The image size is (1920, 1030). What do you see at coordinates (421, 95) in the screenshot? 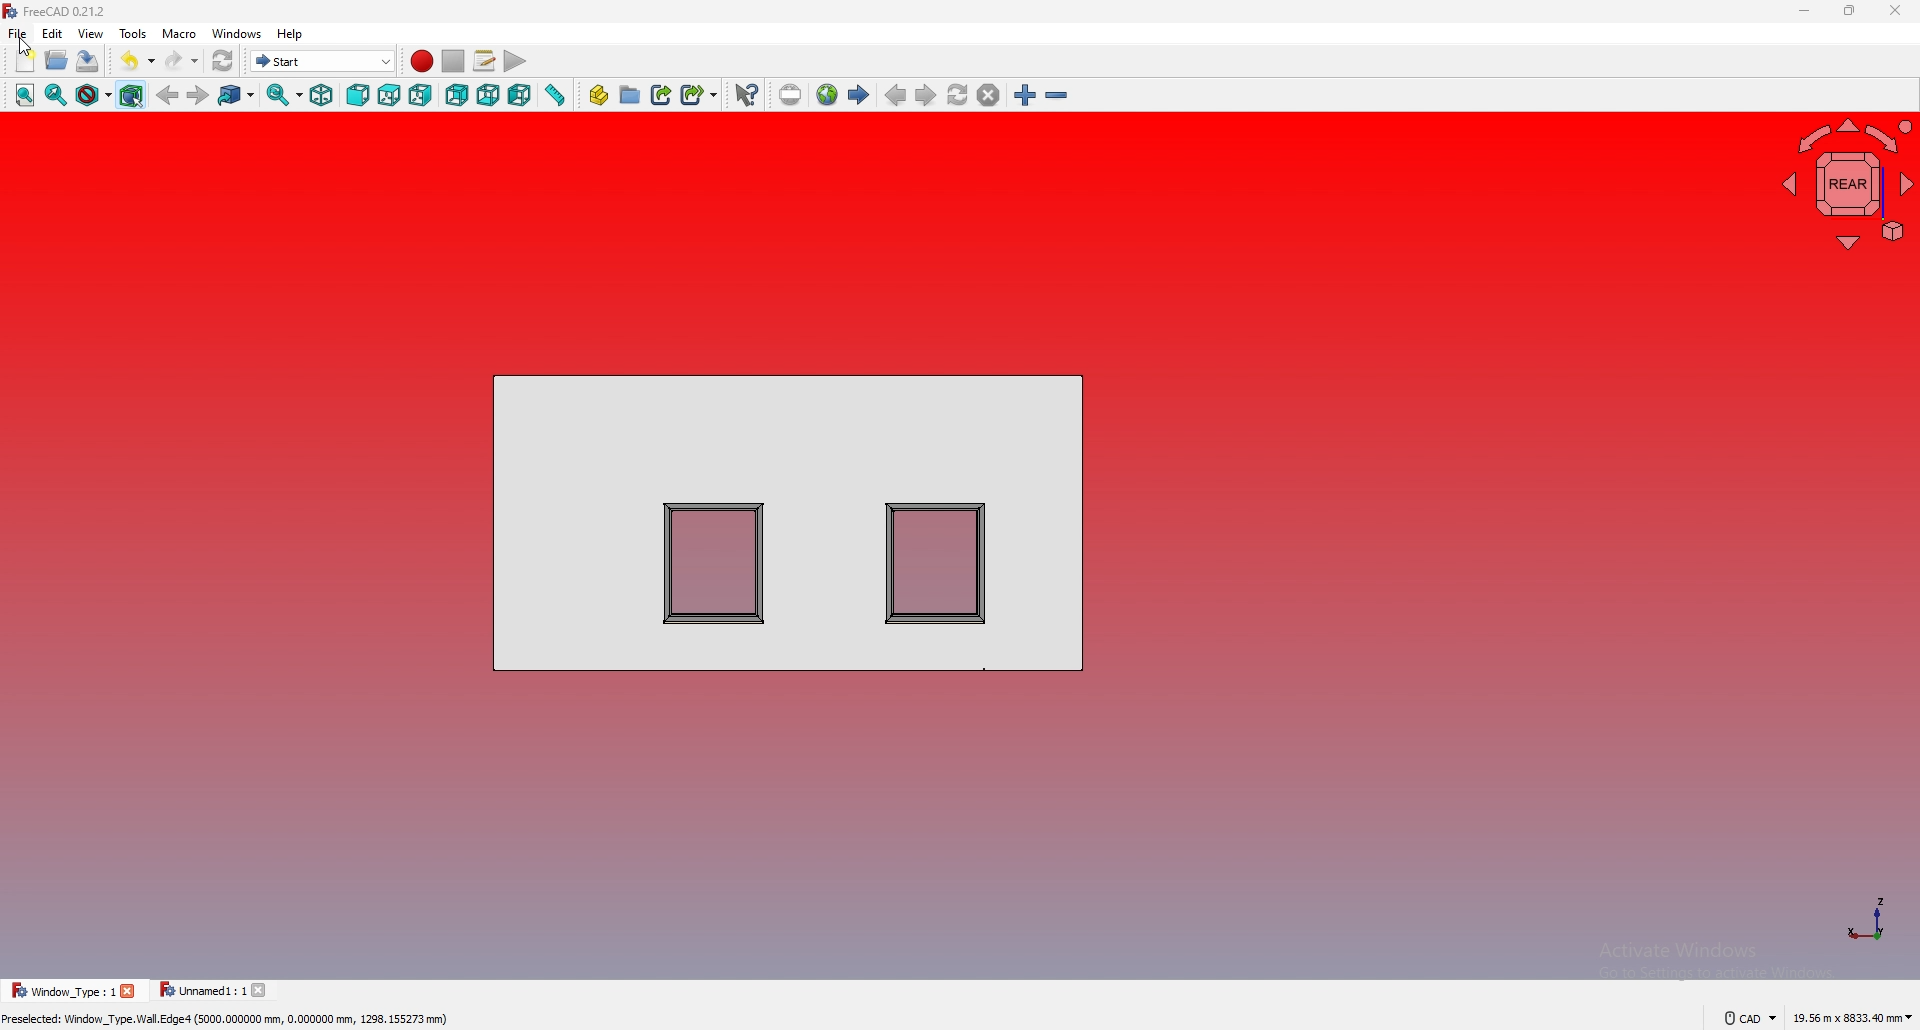
I see `right` at bounding box center [421, 95].